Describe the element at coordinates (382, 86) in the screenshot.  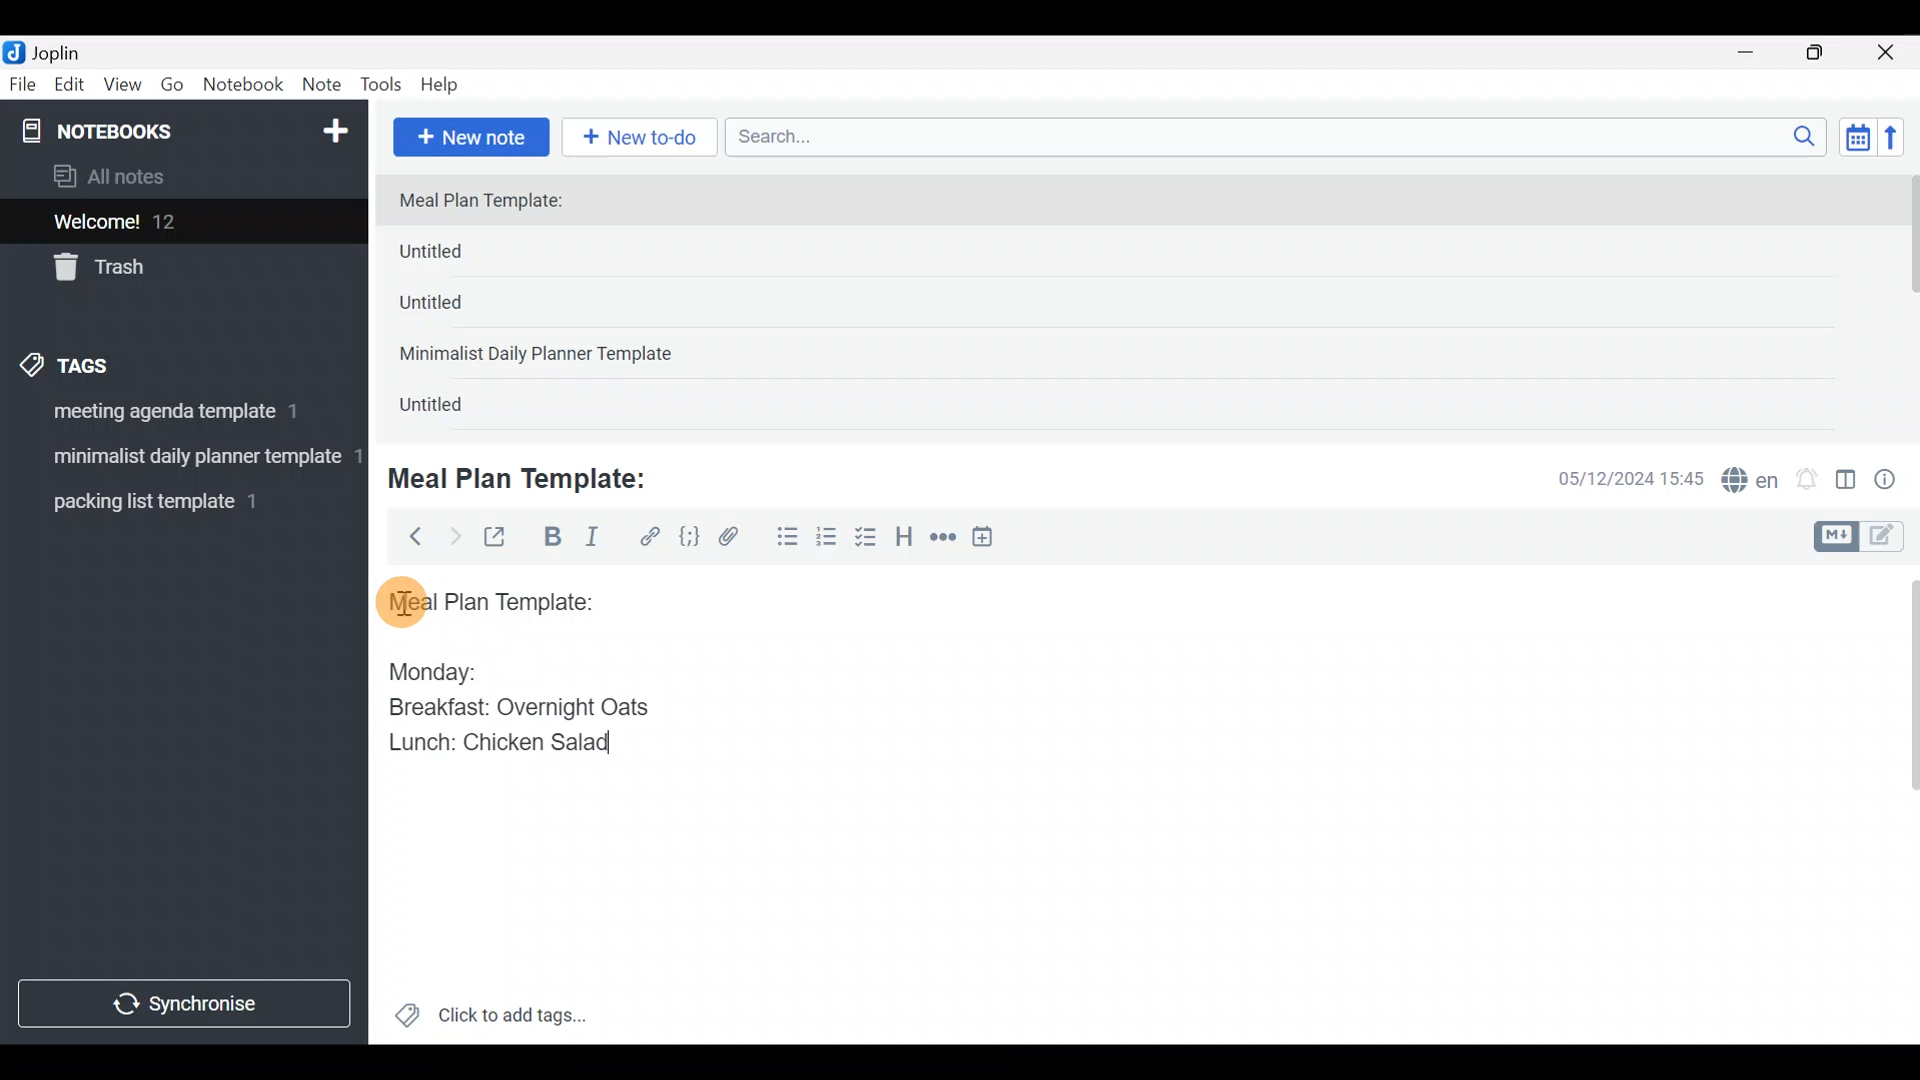
I see `Tools` at that location.